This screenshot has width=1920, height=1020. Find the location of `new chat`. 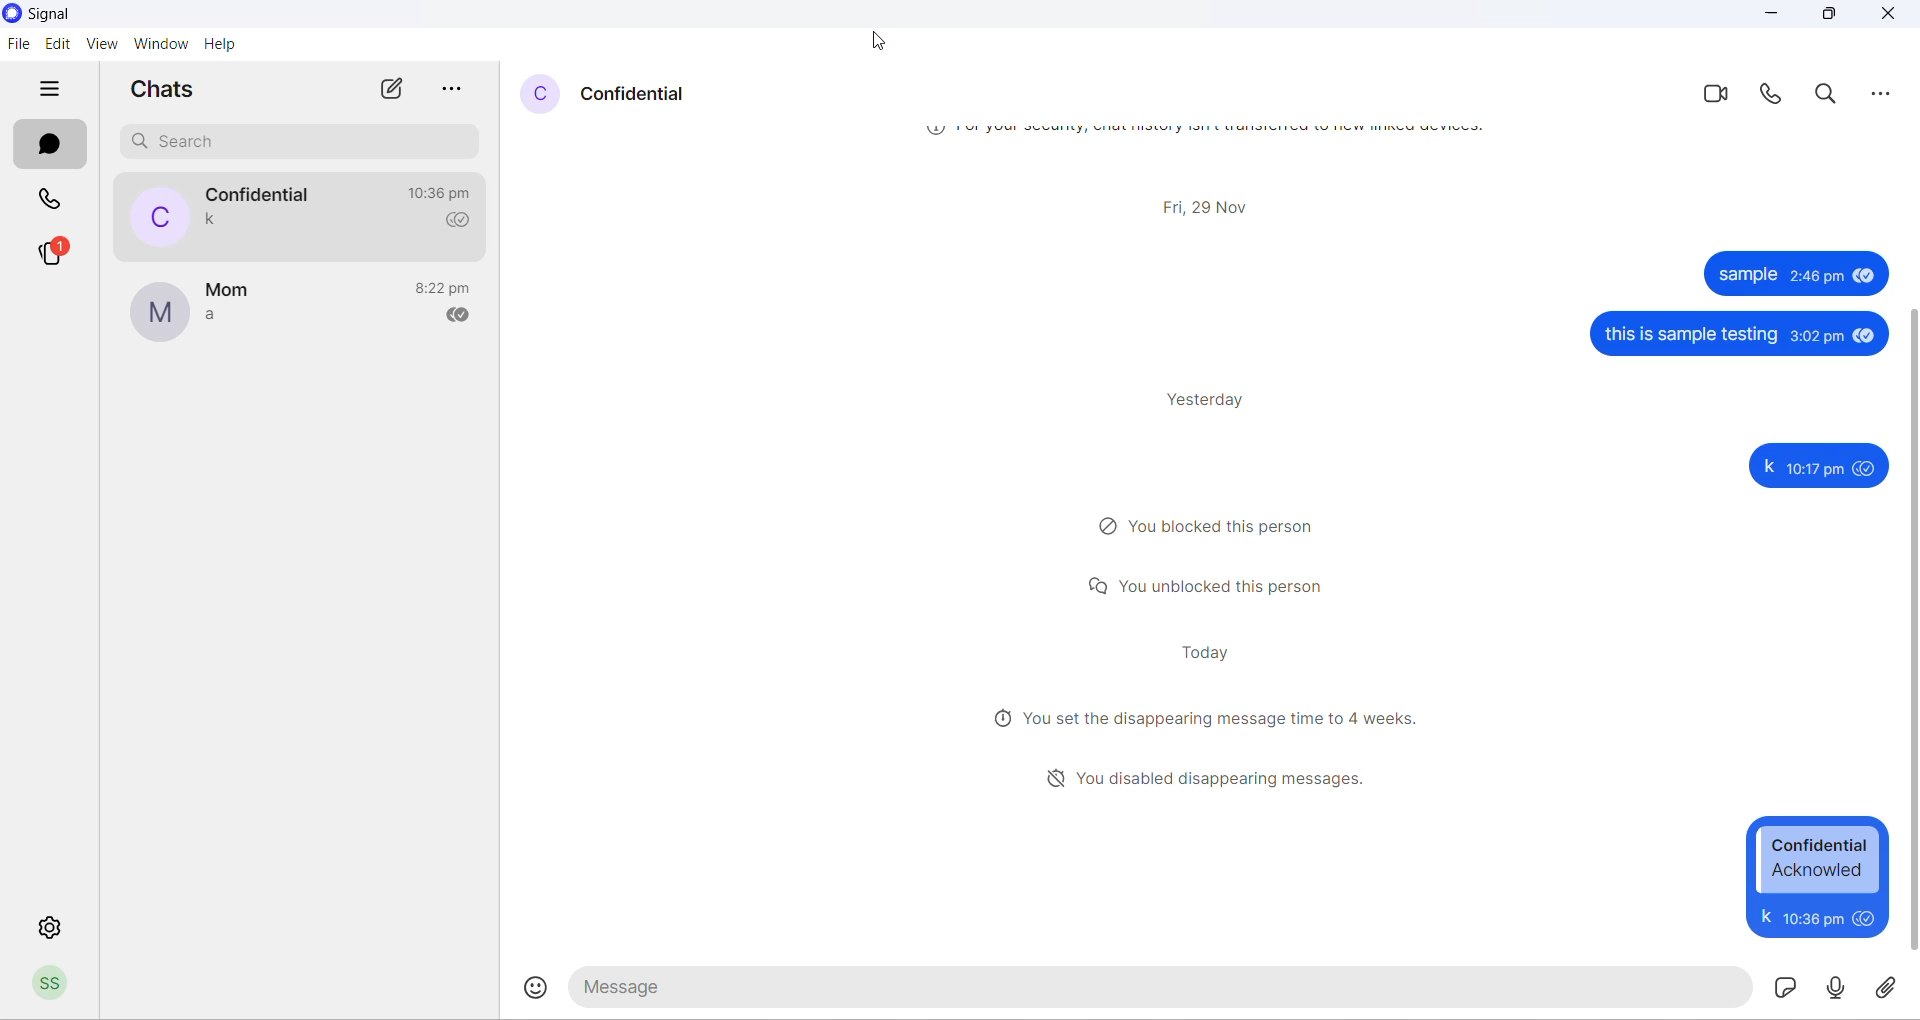

new chat is located at coordinates (388, 90).